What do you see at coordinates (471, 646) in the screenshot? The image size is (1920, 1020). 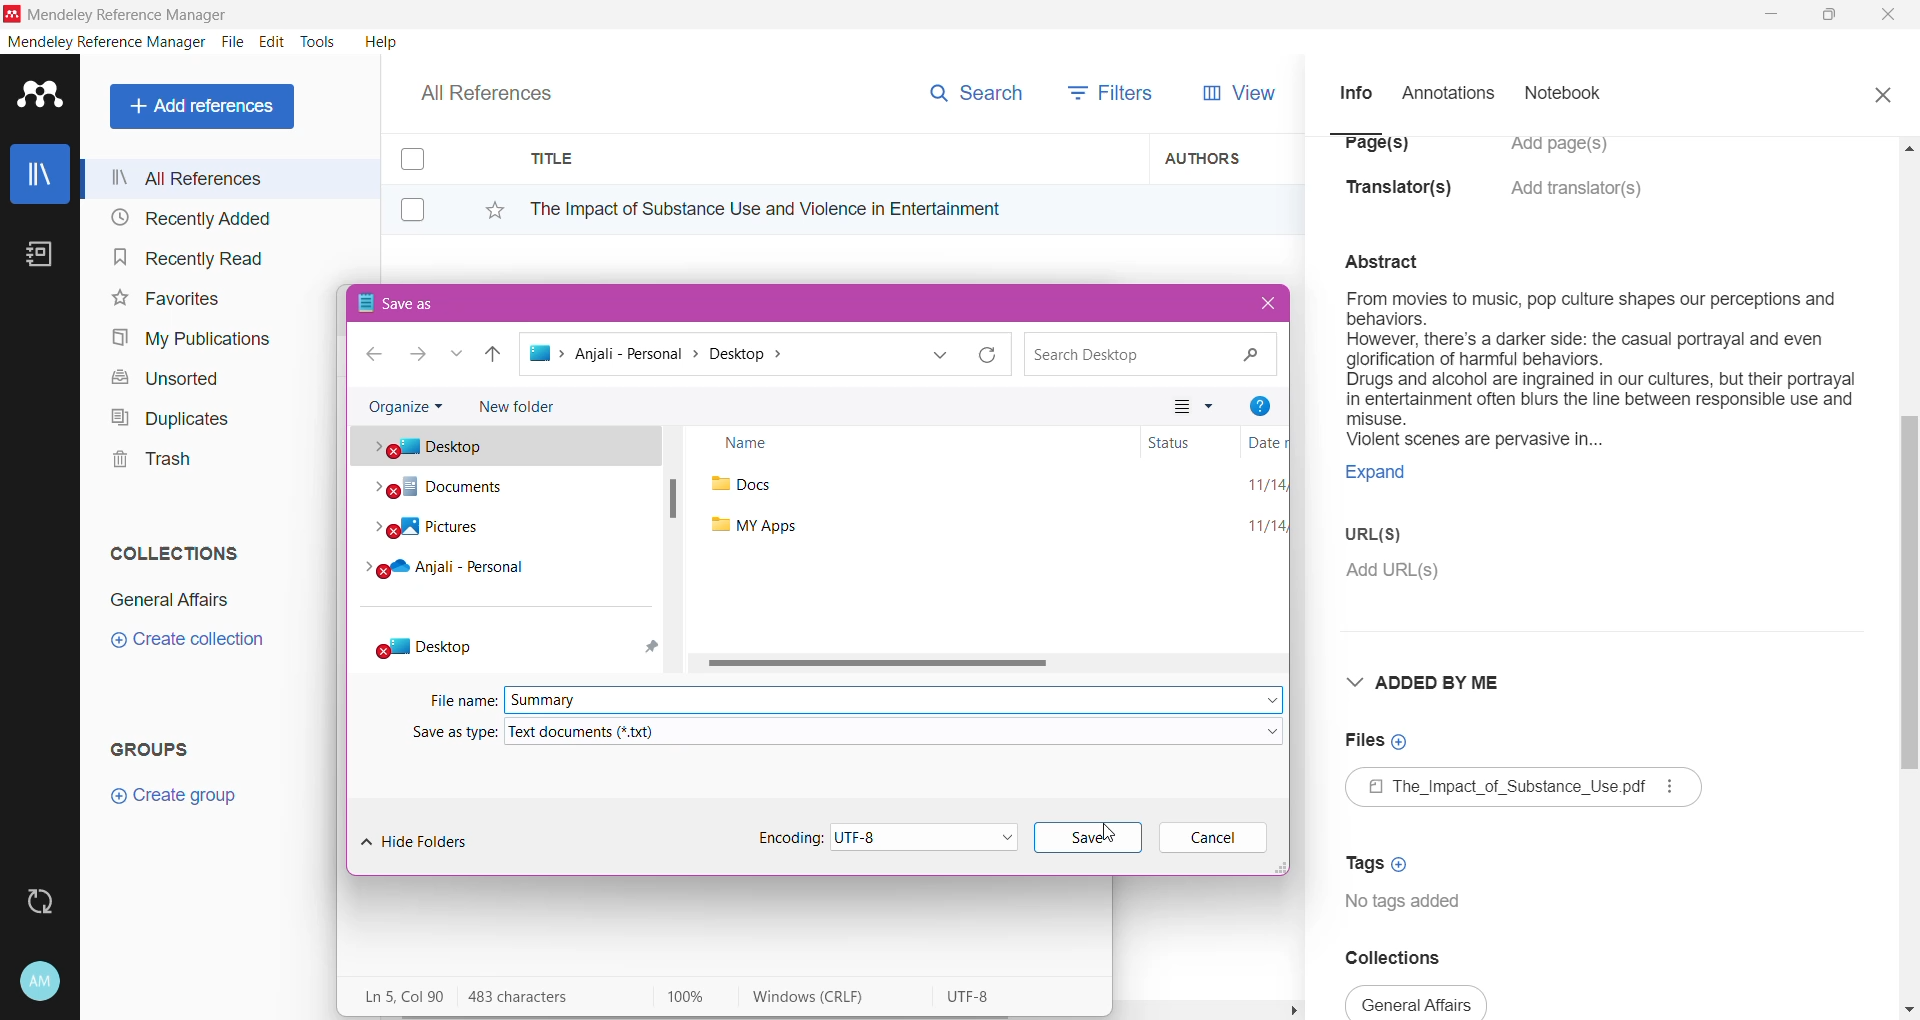 I see `Desktop` at bounding box center [471, 646].